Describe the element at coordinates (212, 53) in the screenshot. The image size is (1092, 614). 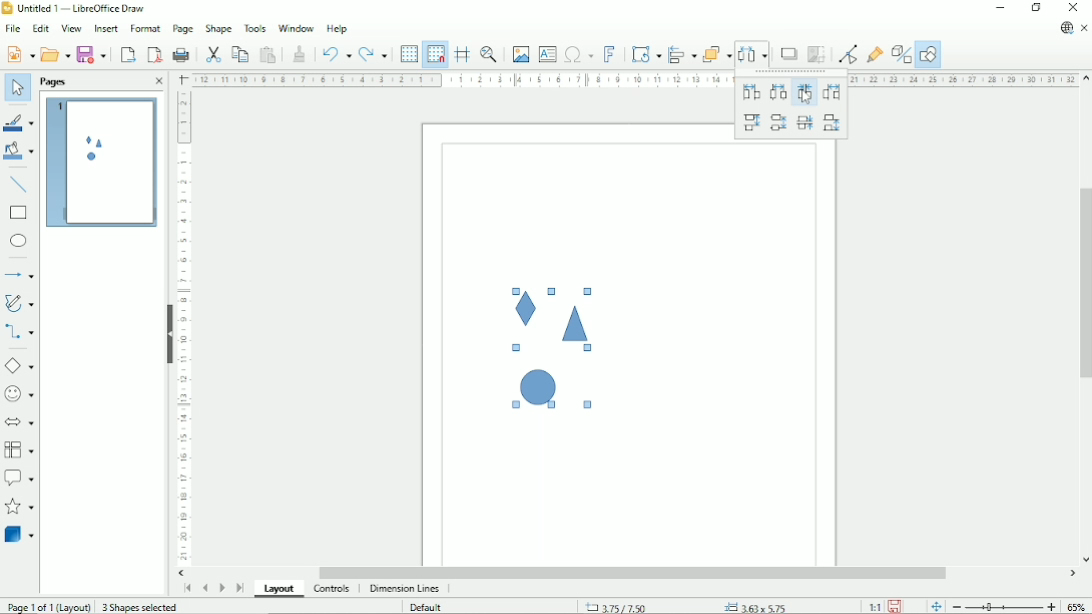
I see `Cut` at that location.